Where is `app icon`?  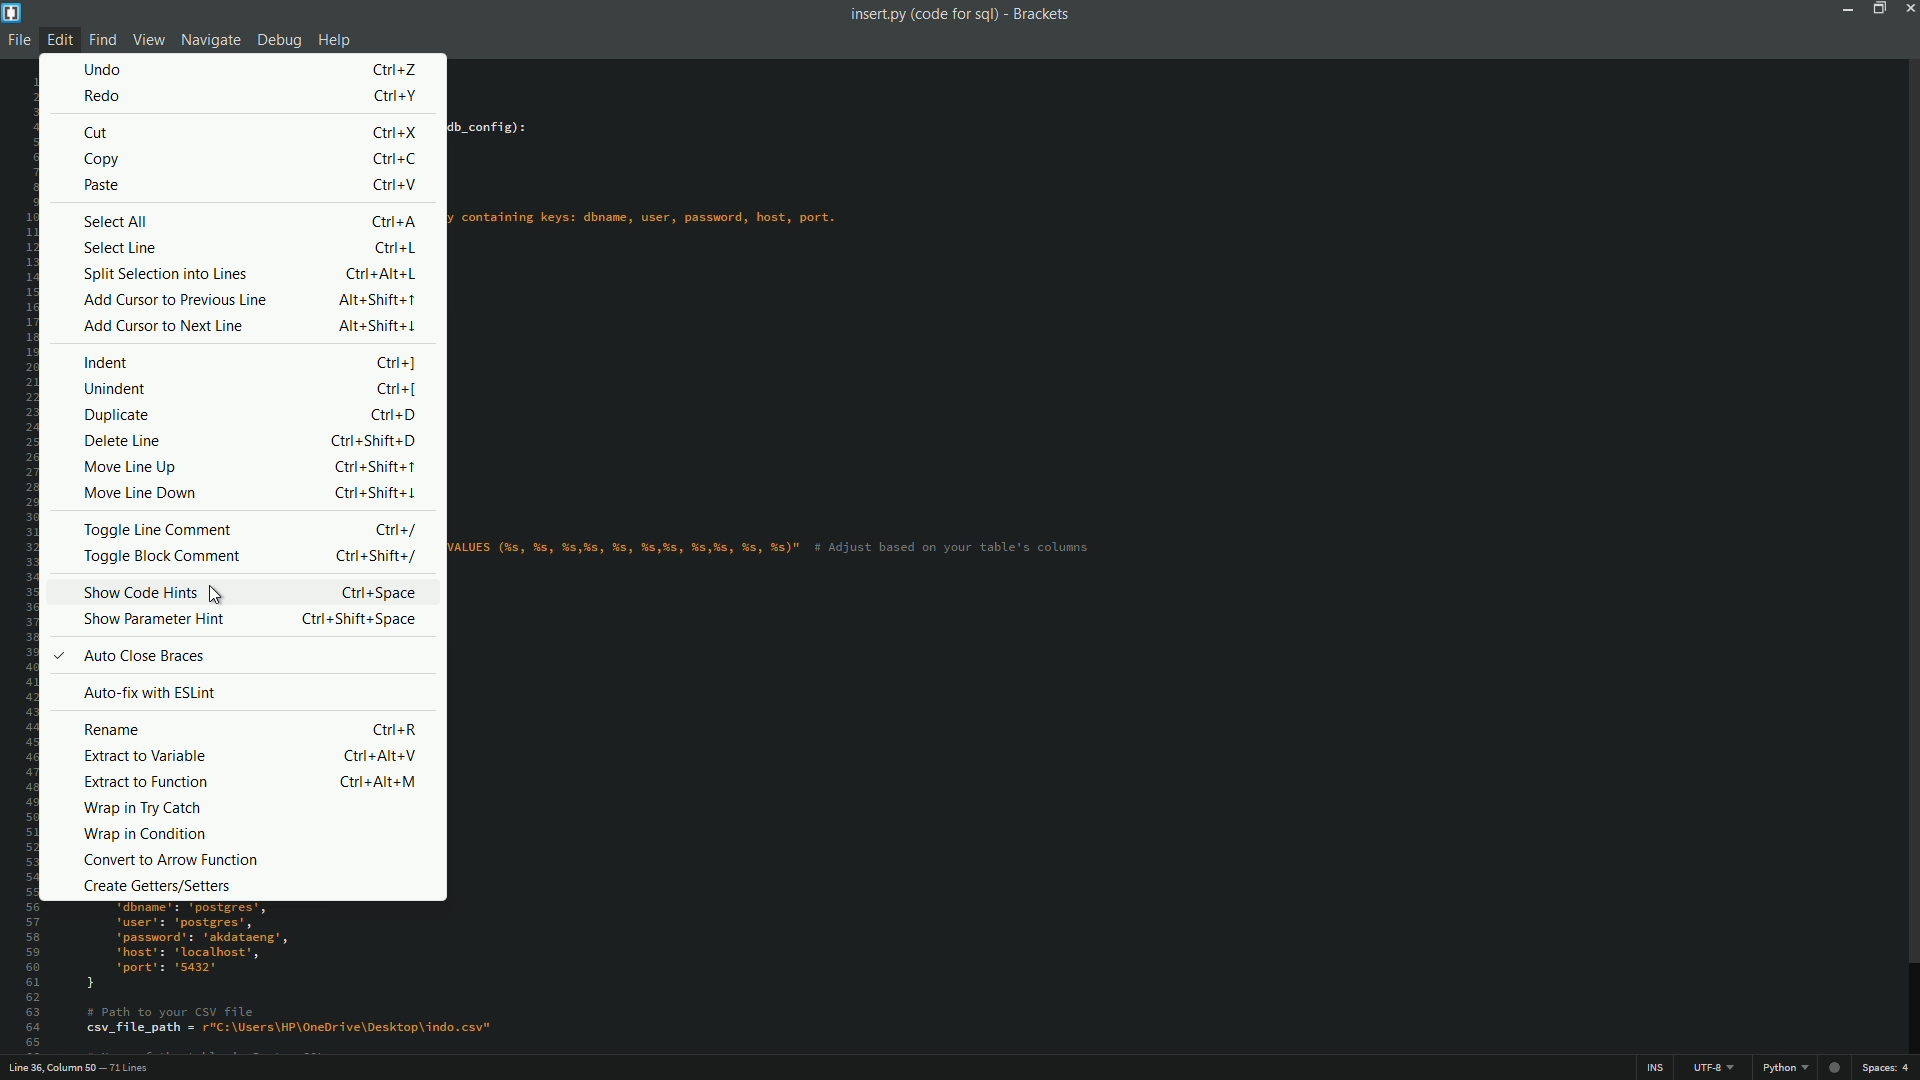 app icon is located at coordinates (12, 12).